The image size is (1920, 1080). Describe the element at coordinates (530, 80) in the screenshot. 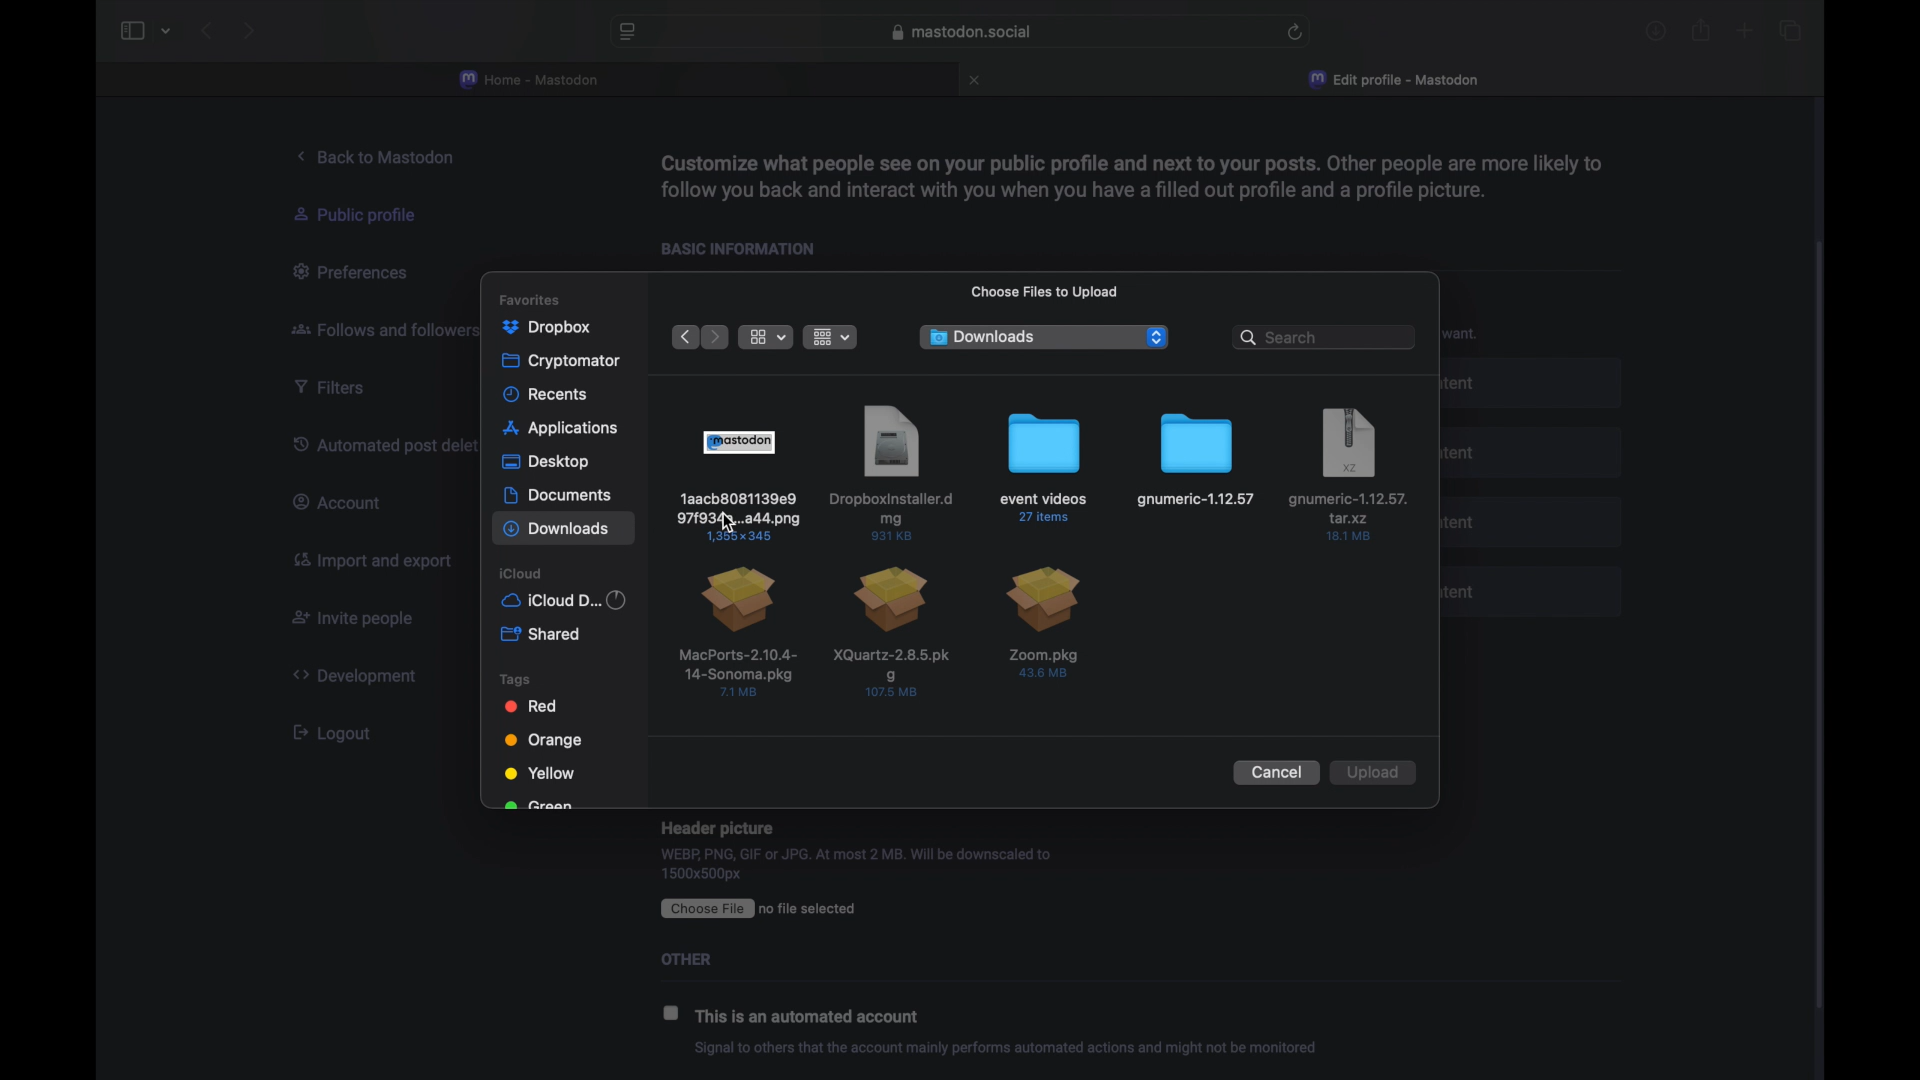

I see `home - mastodon` at that location.